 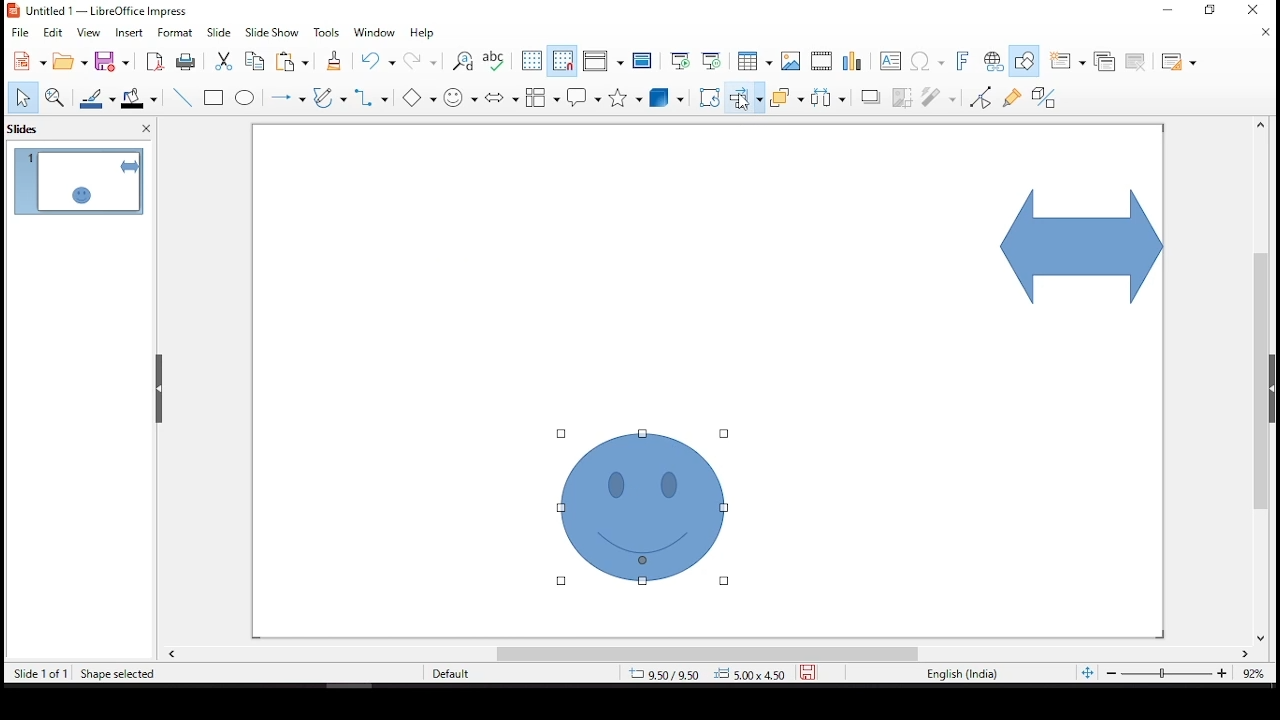 I want to click on clone formatting, so click(x=338, y=62).